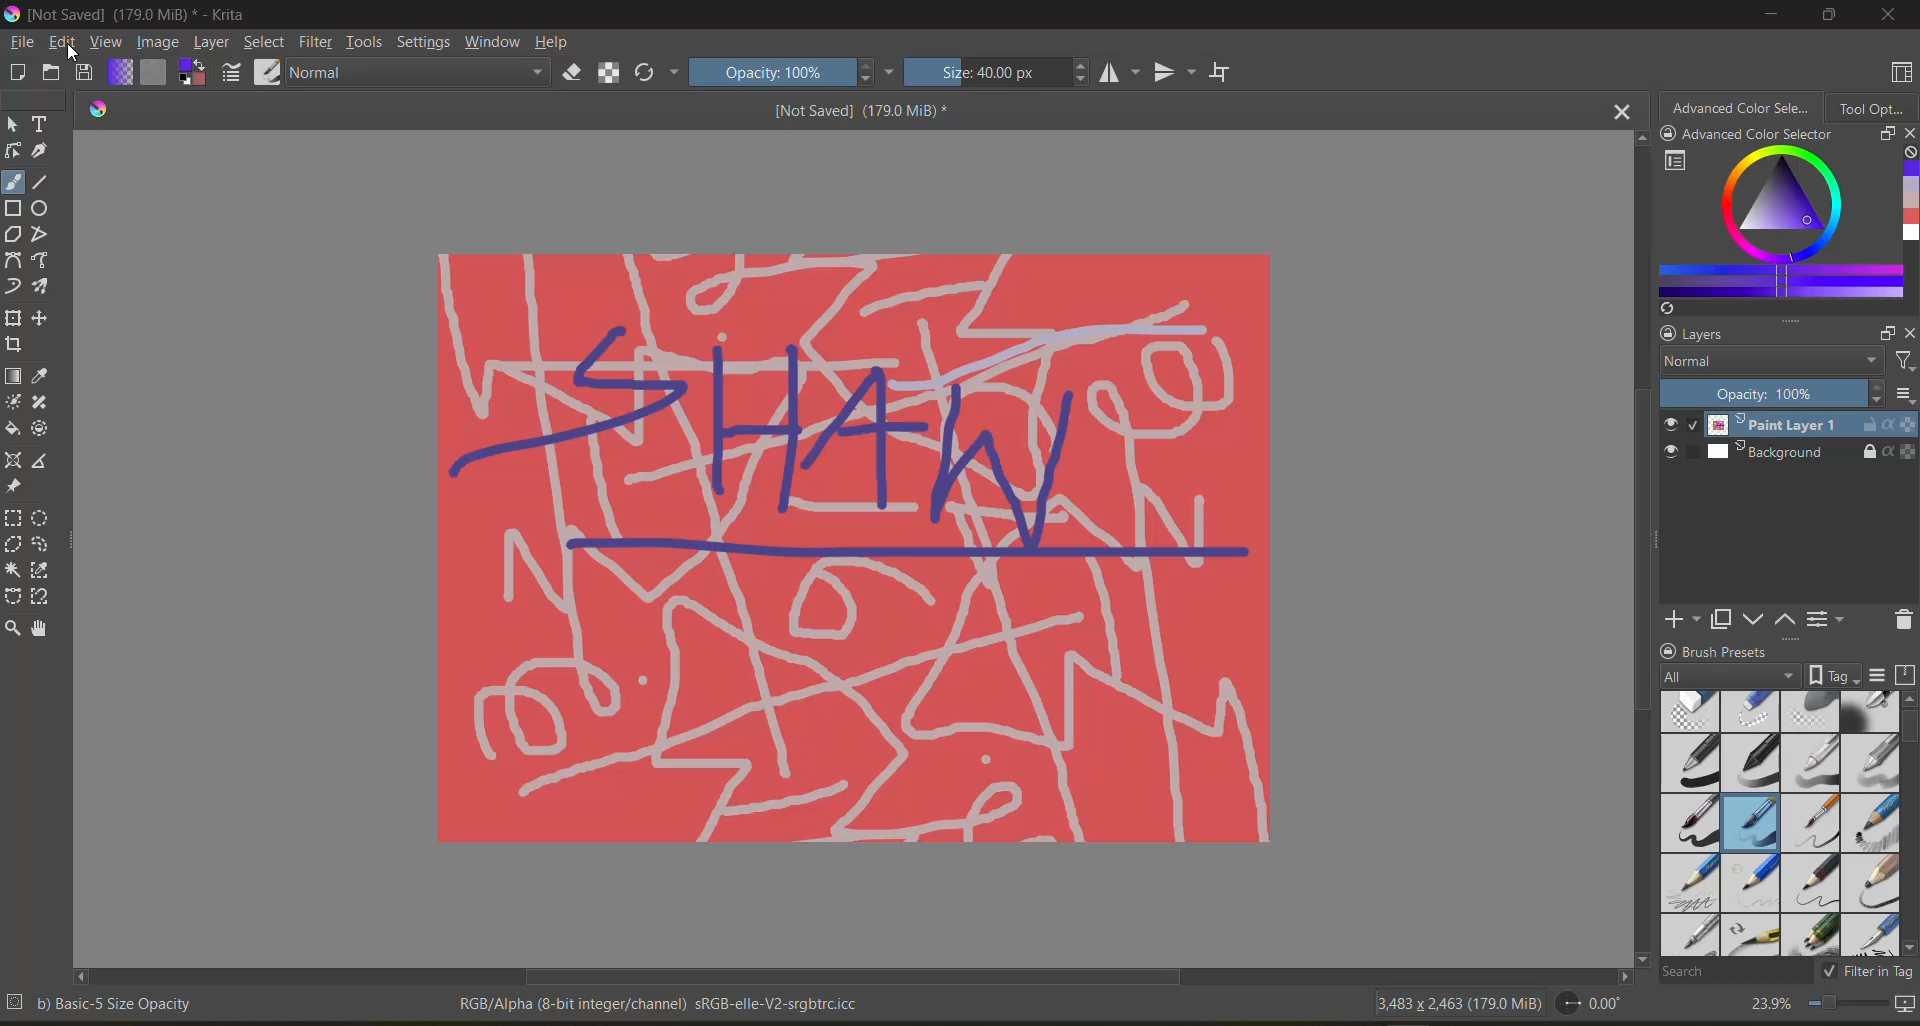  Describe the element at coordinates (84, 72) in the screenshot. I see `save` at that location.